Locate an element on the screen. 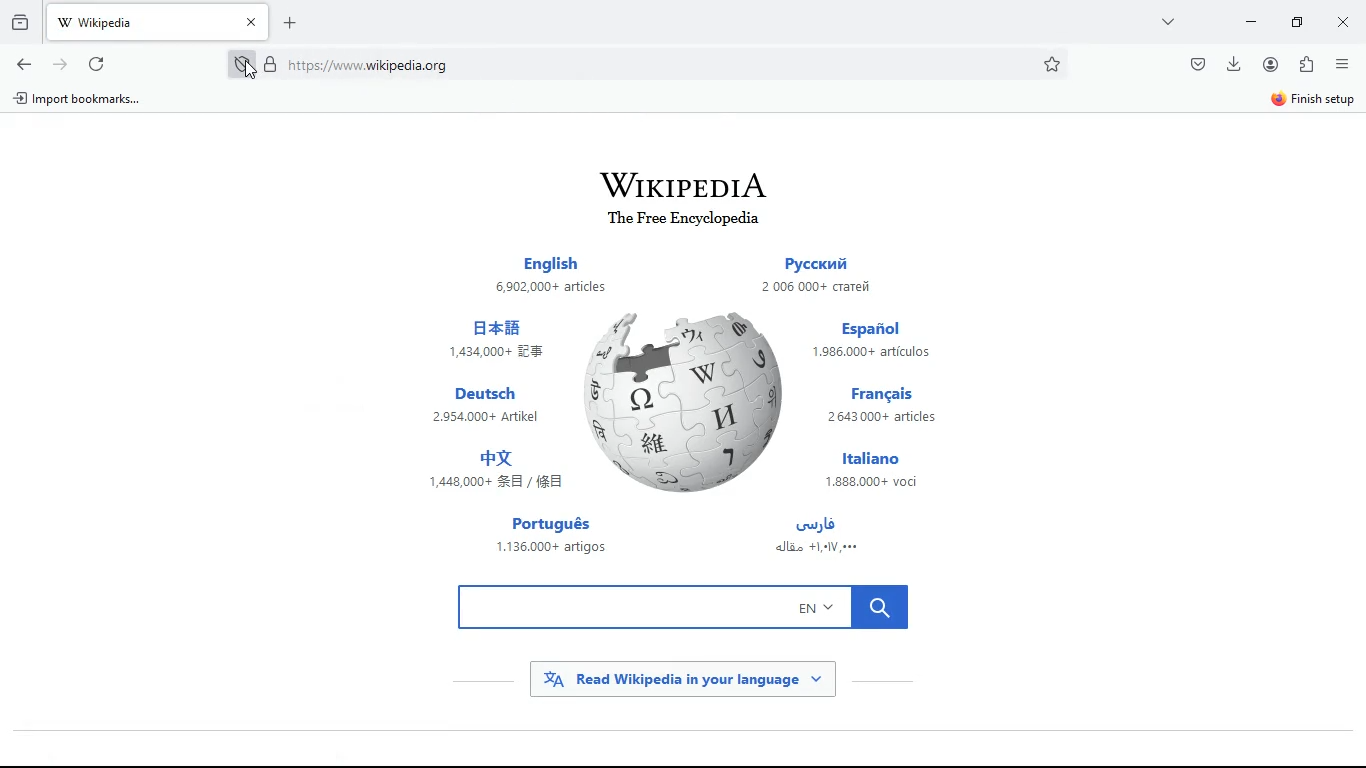 This screenshot has width=1366, height=768. locked is located at coordinates (270, 65).